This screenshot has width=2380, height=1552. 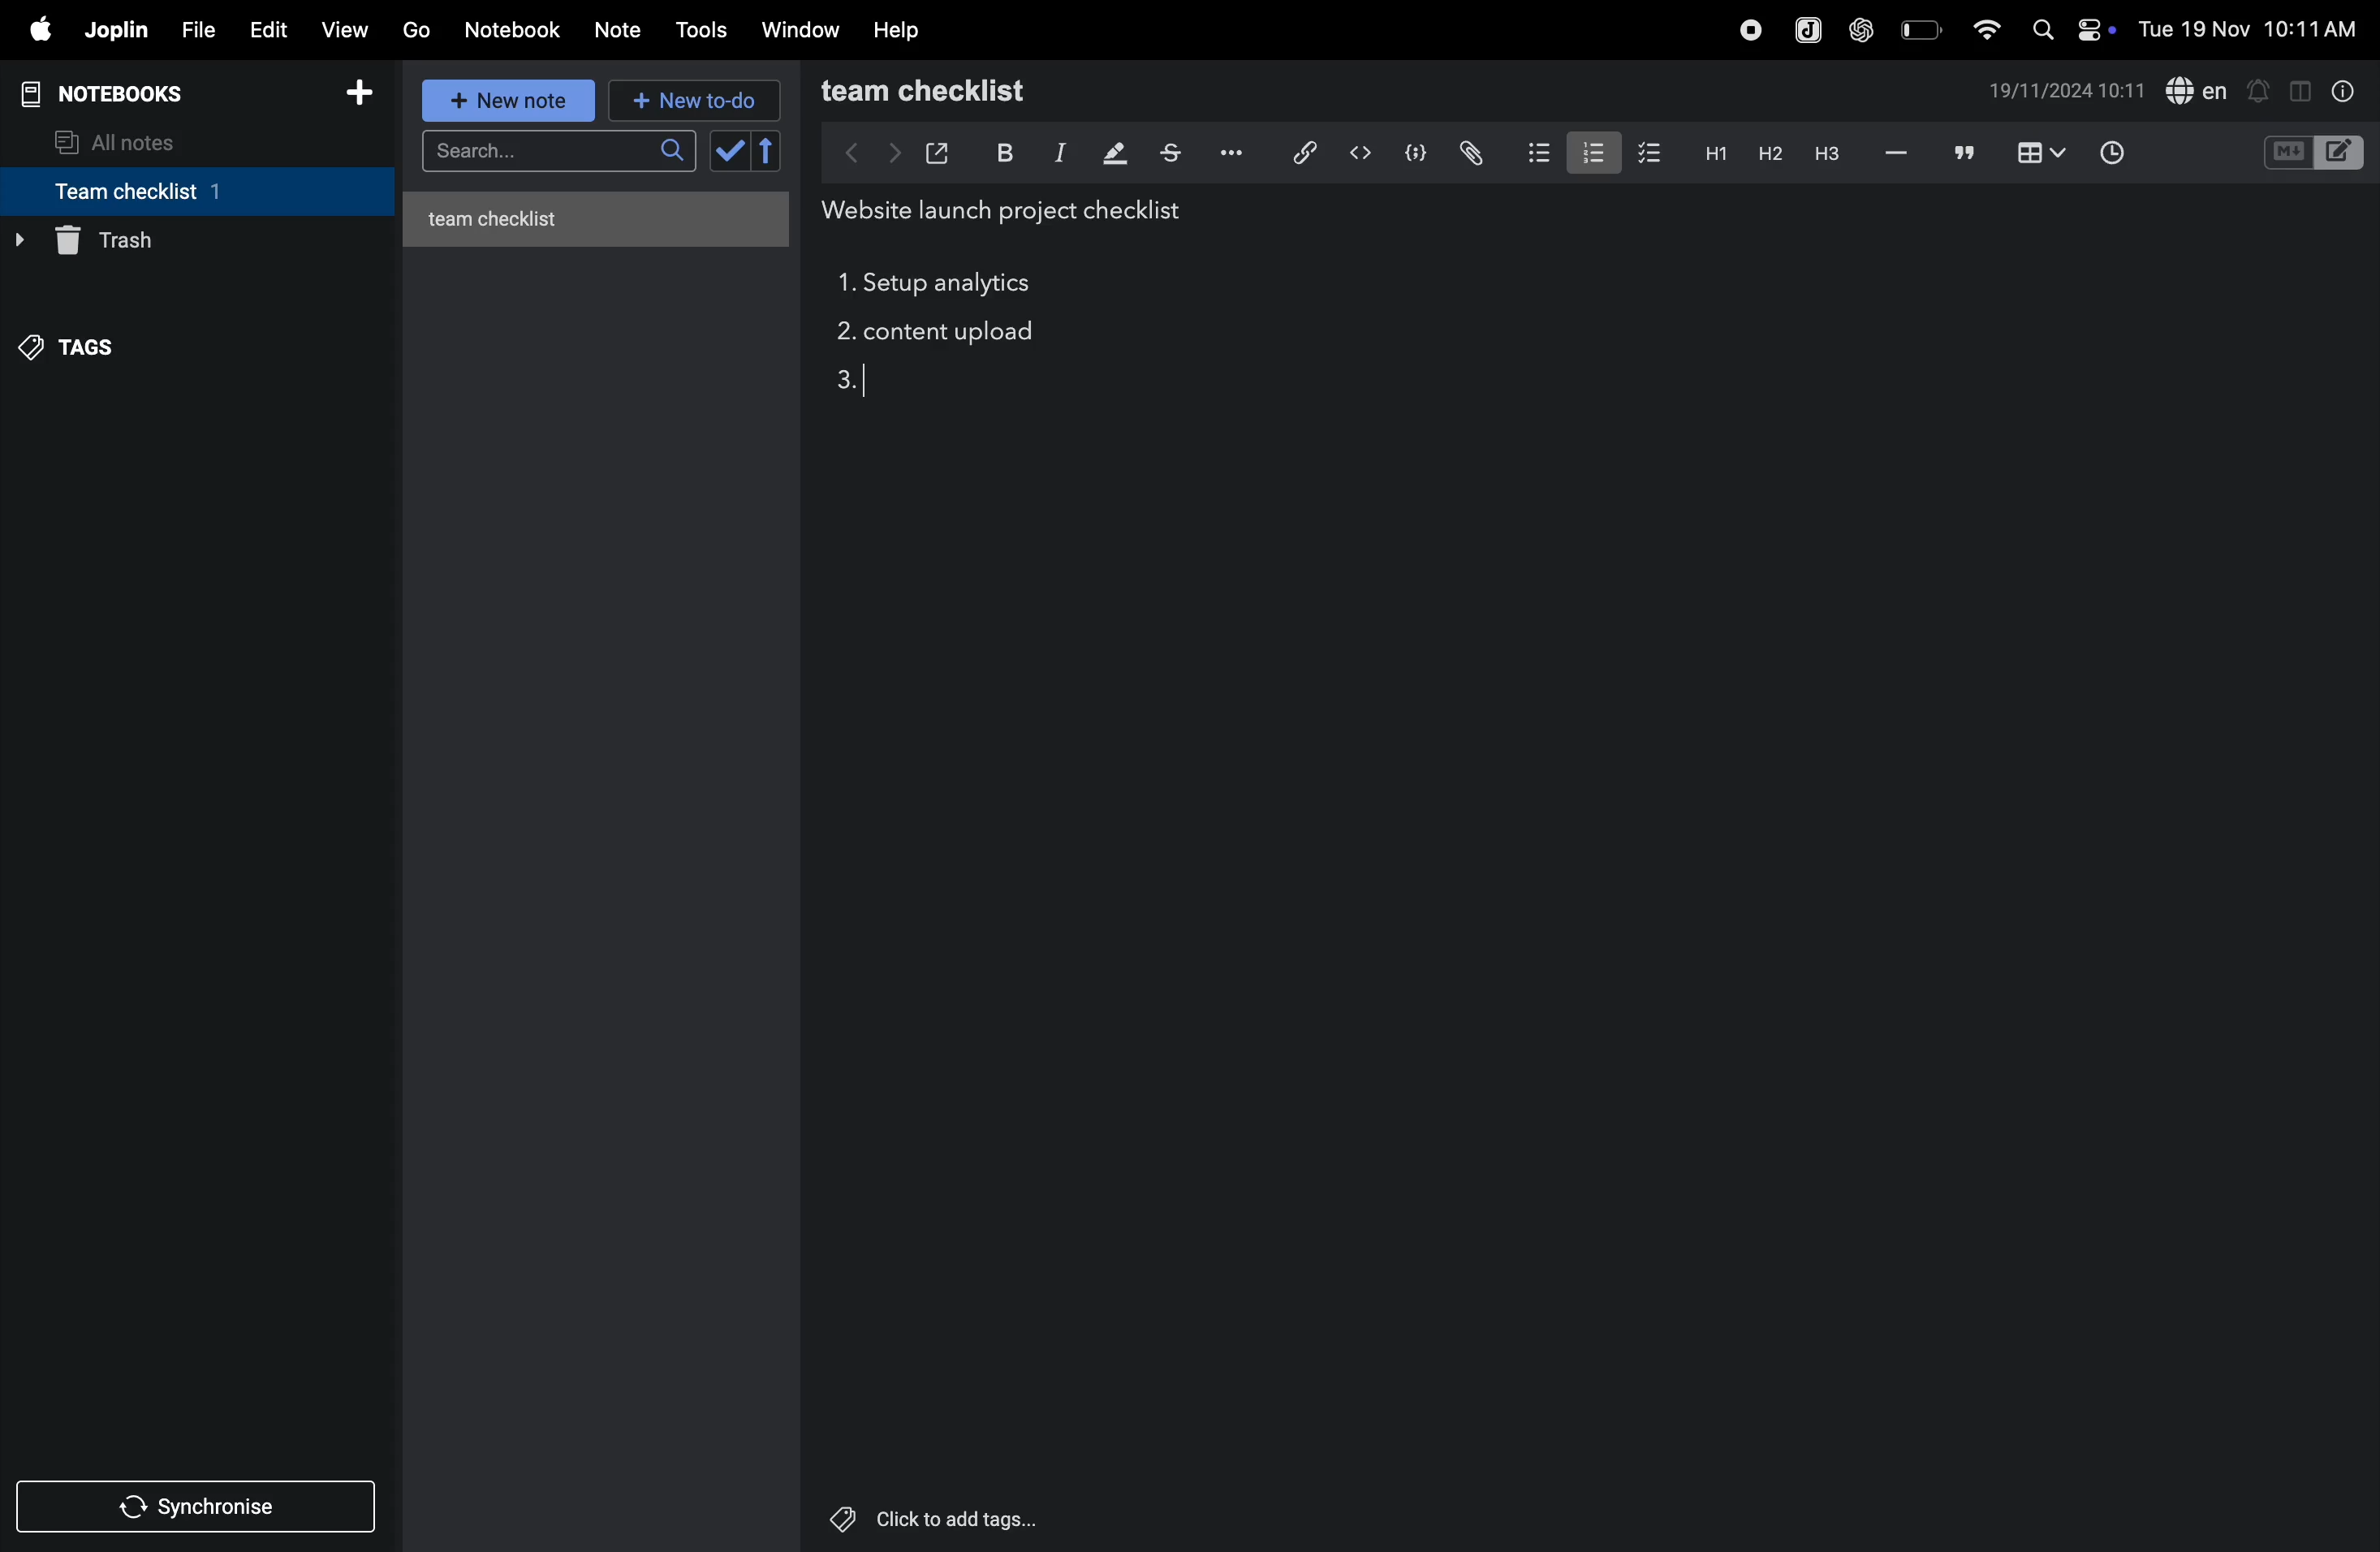 What do you see at coordinates (1765, 153) in the screenshot?
I see `heading 2` at bounding box center [1765, 153].